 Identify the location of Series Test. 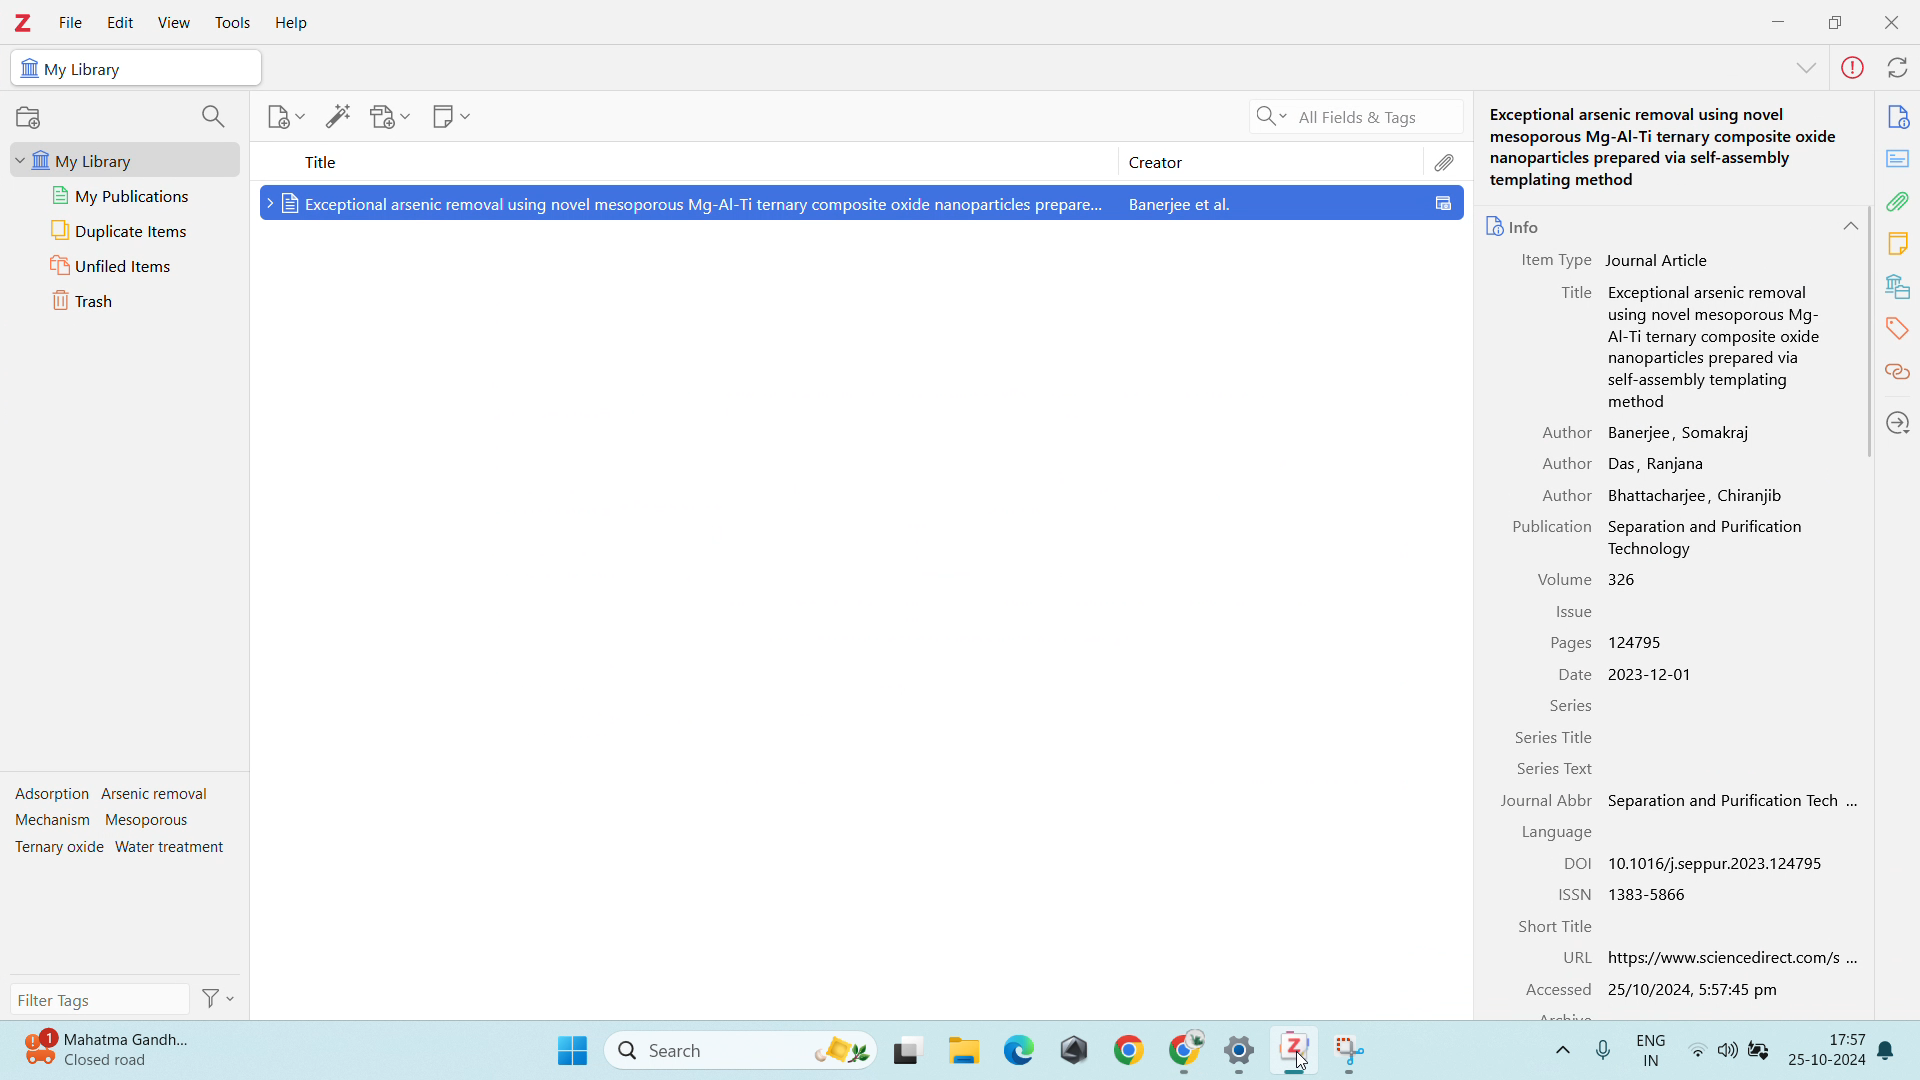
(1578, 770).